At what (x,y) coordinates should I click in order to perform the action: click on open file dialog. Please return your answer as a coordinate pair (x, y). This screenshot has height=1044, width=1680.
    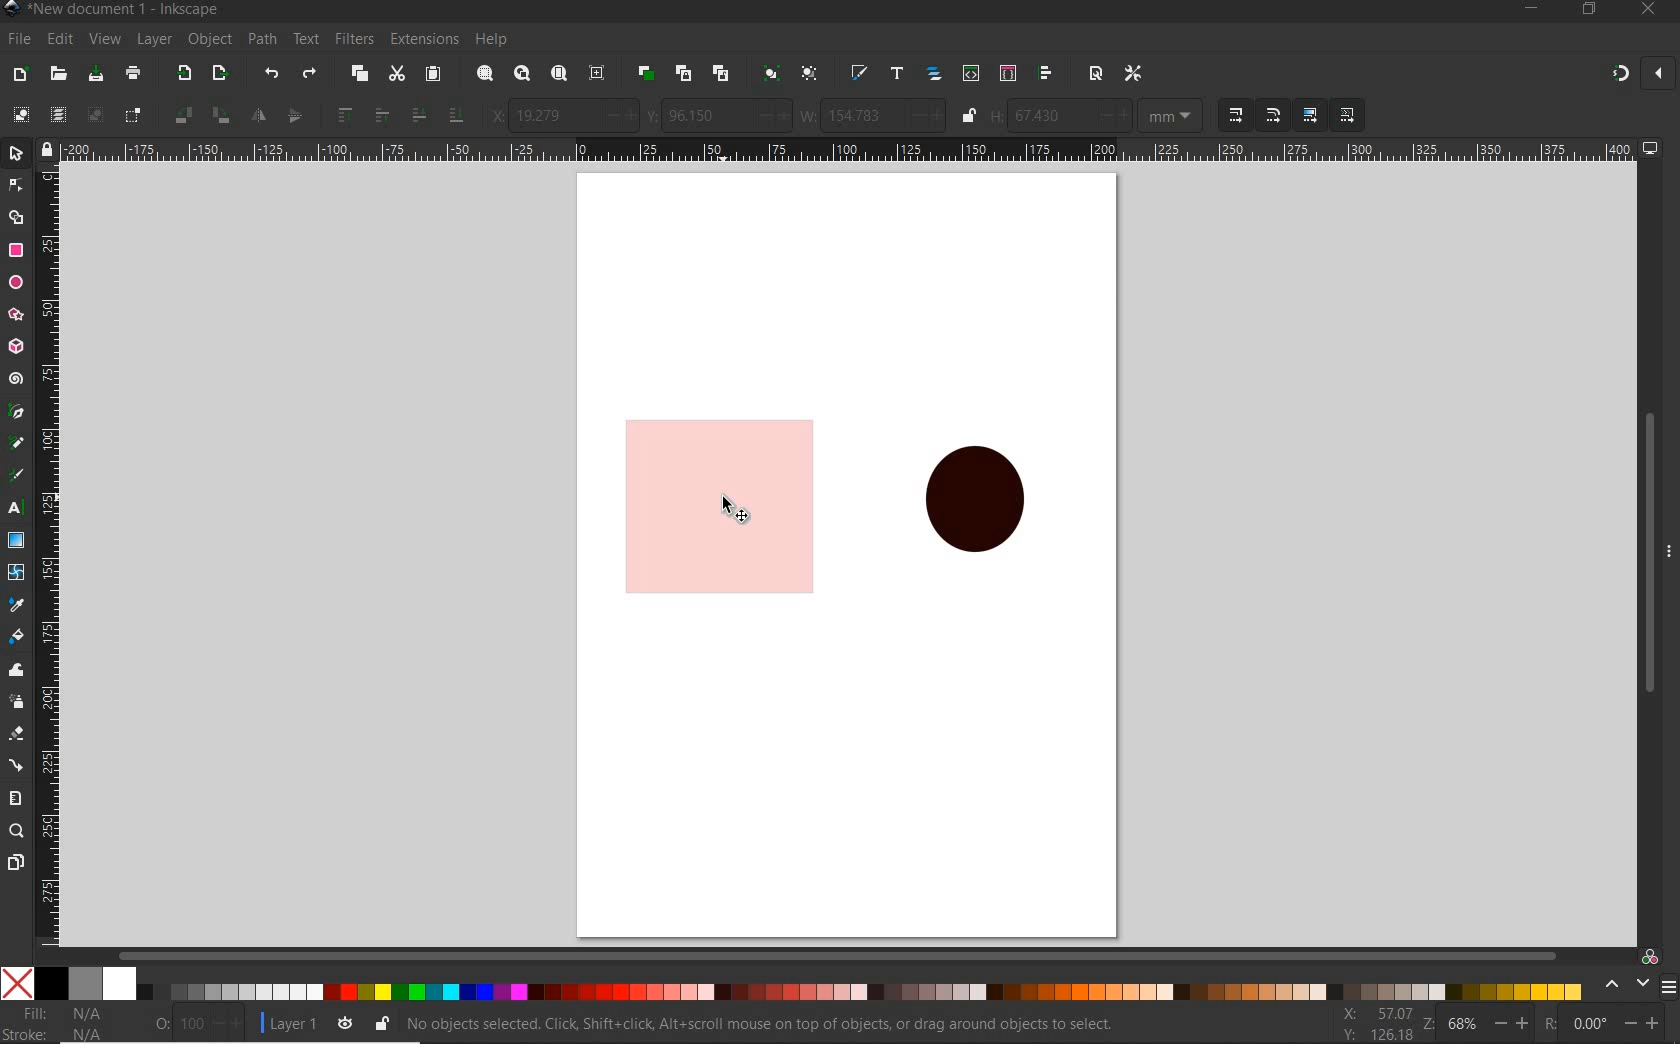
    Looking at the image, I should click on (59, 75).